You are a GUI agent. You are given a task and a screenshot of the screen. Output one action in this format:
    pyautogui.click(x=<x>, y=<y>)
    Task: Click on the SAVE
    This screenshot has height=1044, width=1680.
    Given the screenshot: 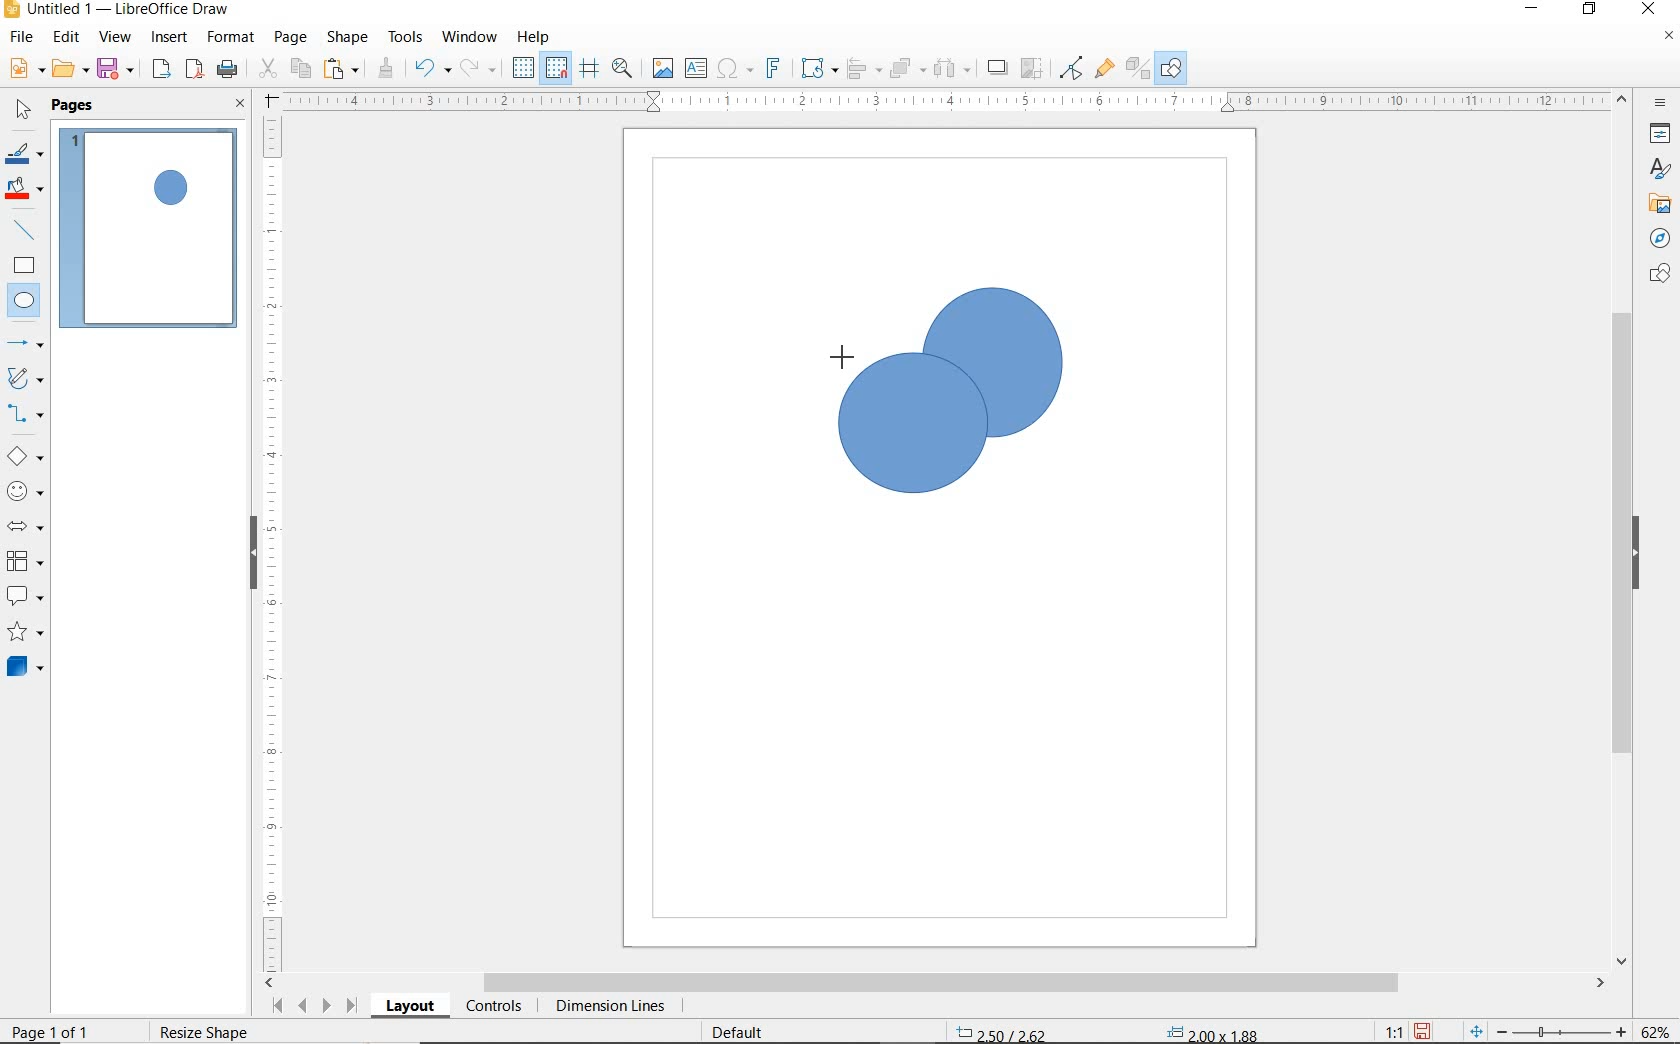 What is the action you would take?
    pyautogui.click(x=1425, y=1030)
    